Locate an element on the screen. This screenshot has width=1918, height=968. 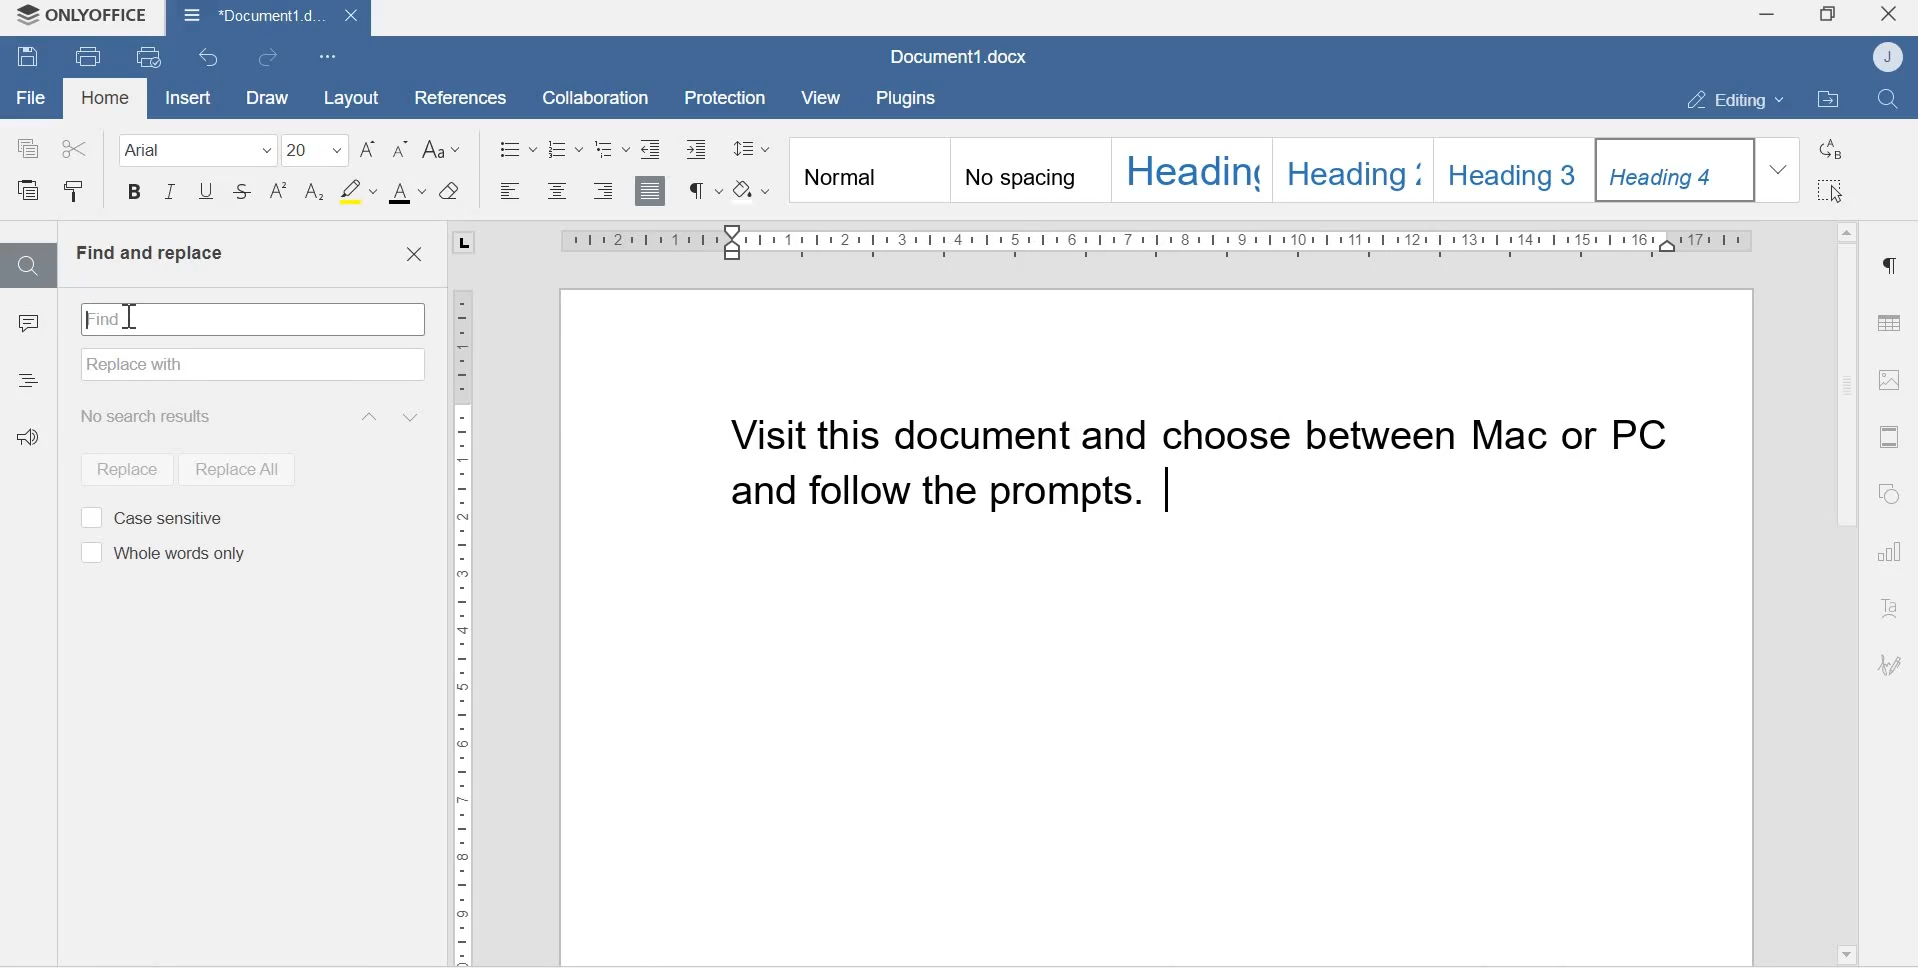
Decrease indent is located at coordinates (651, 147).